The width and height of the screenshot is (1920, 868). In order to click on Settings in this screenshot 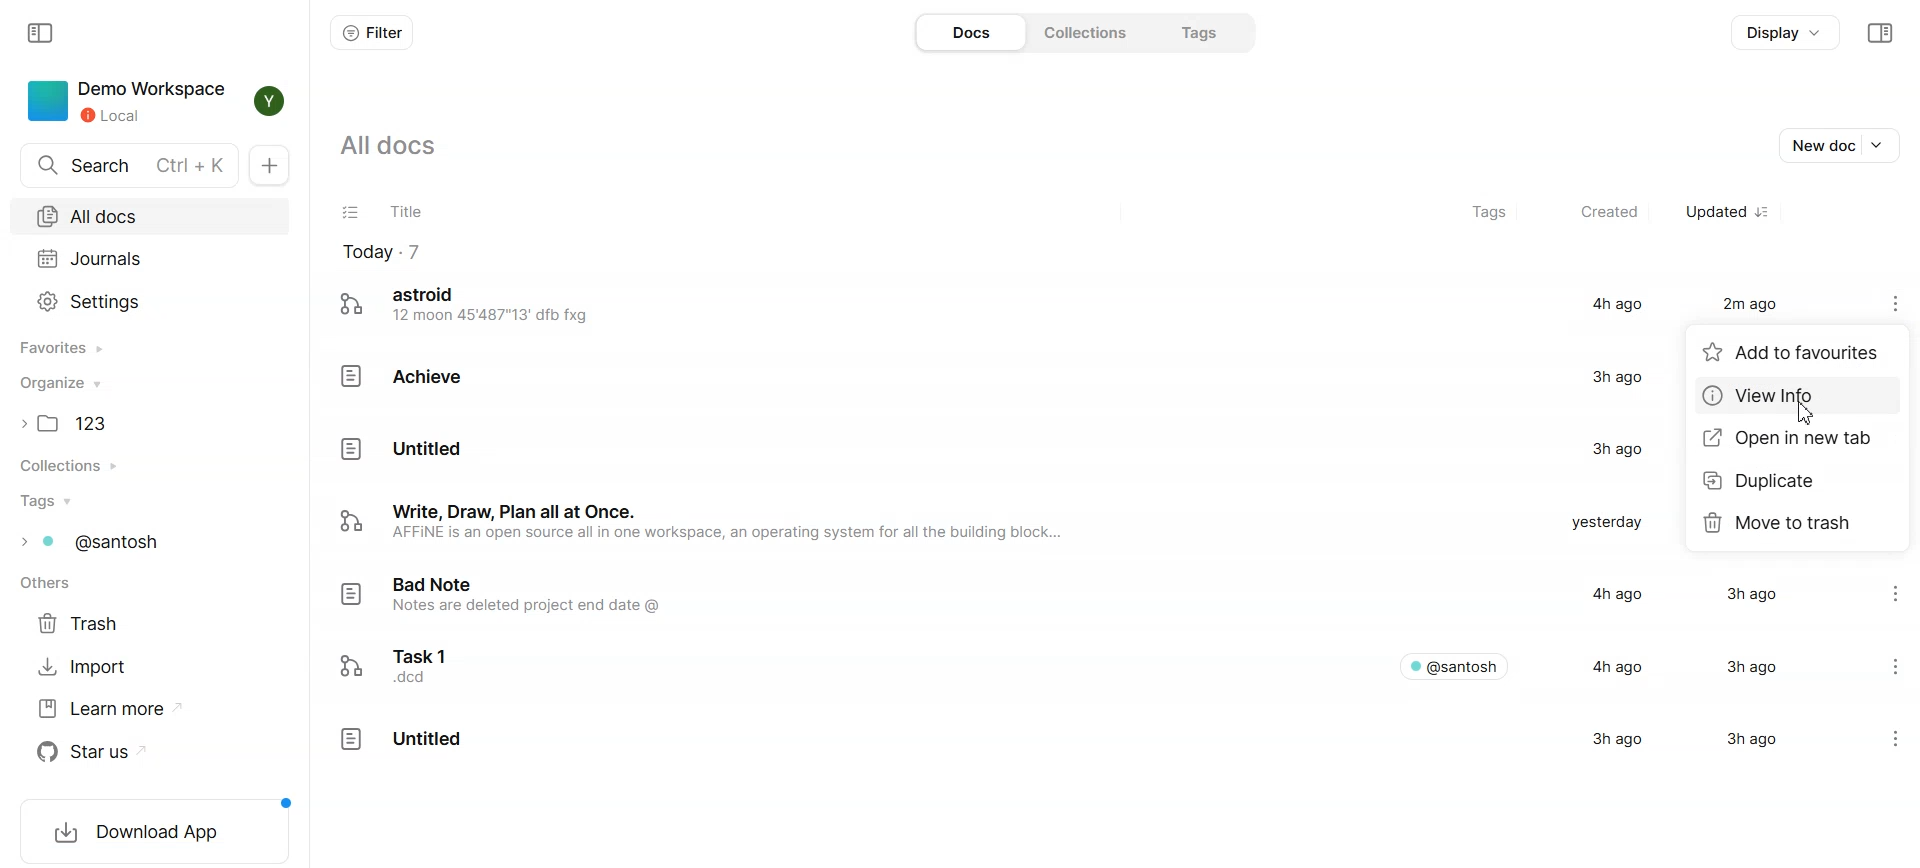, I will do `click(1879, 662)`.